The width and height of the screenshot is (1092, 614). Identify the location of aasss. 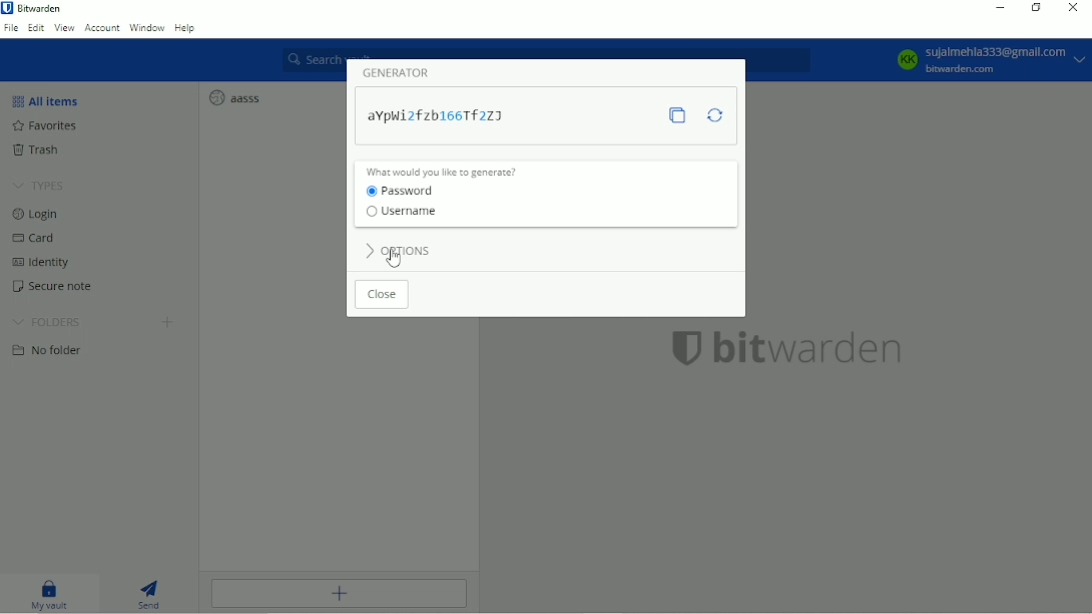
(234, 97).